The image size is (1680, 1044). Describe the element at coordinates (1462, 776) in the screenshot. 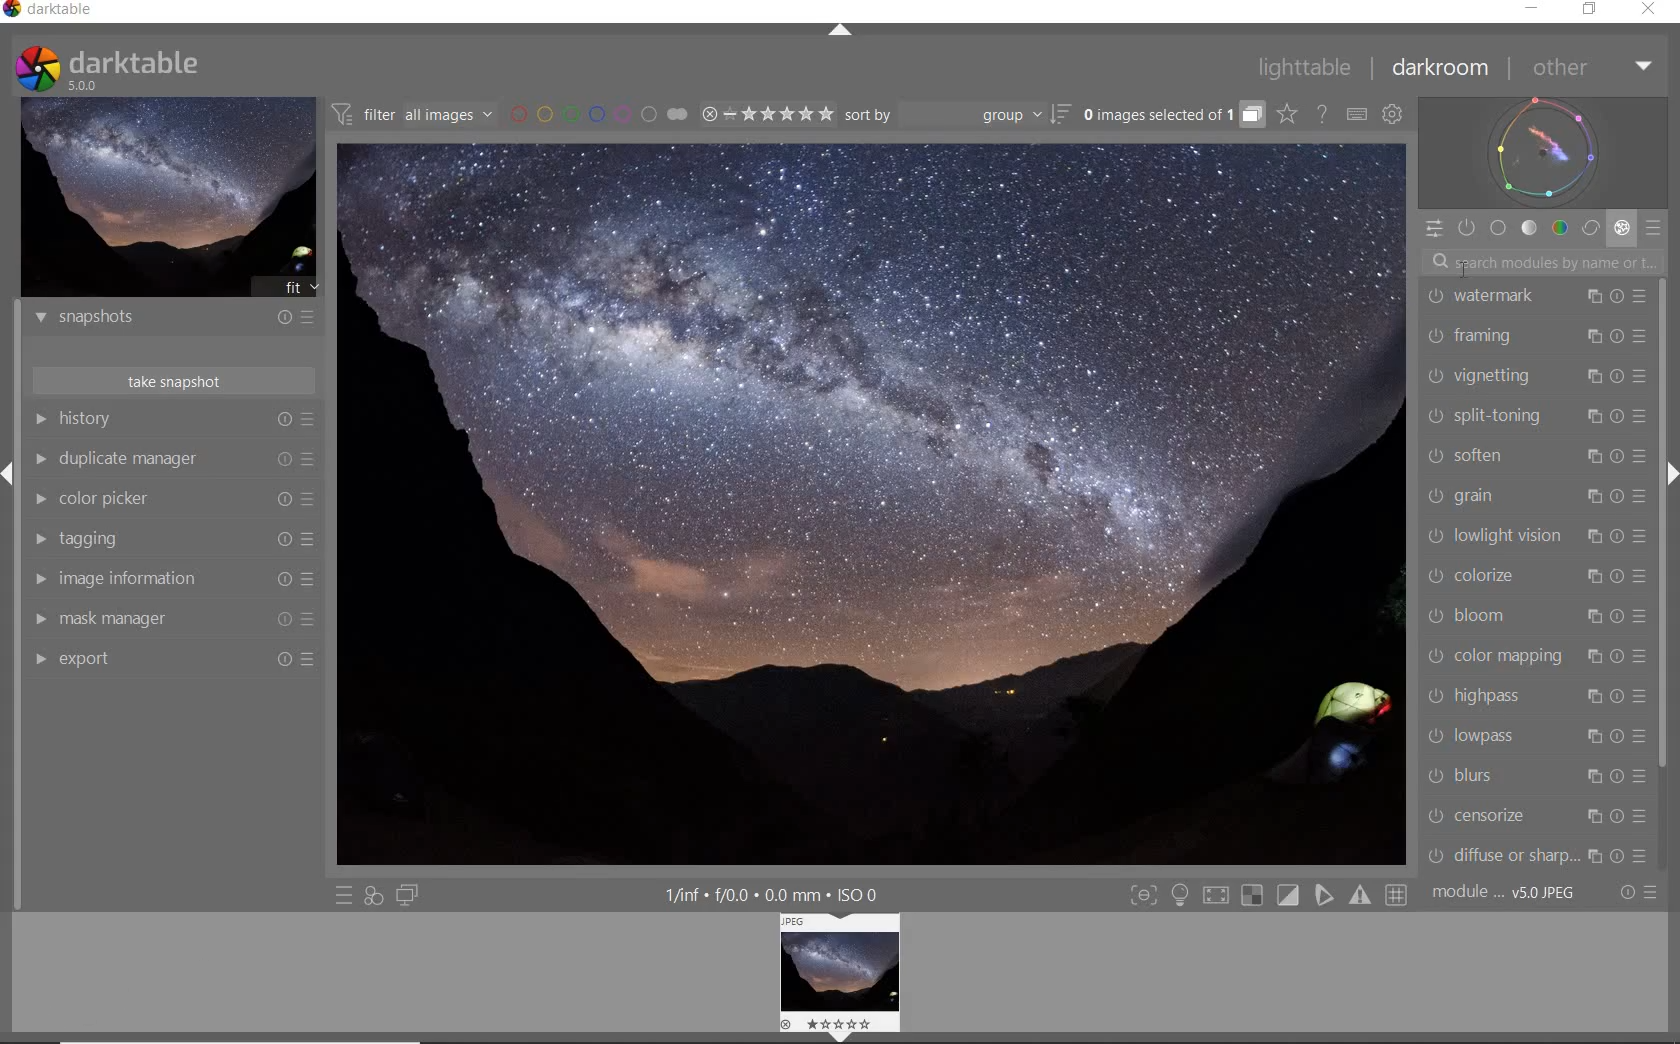

I see `BLURS` at that location.